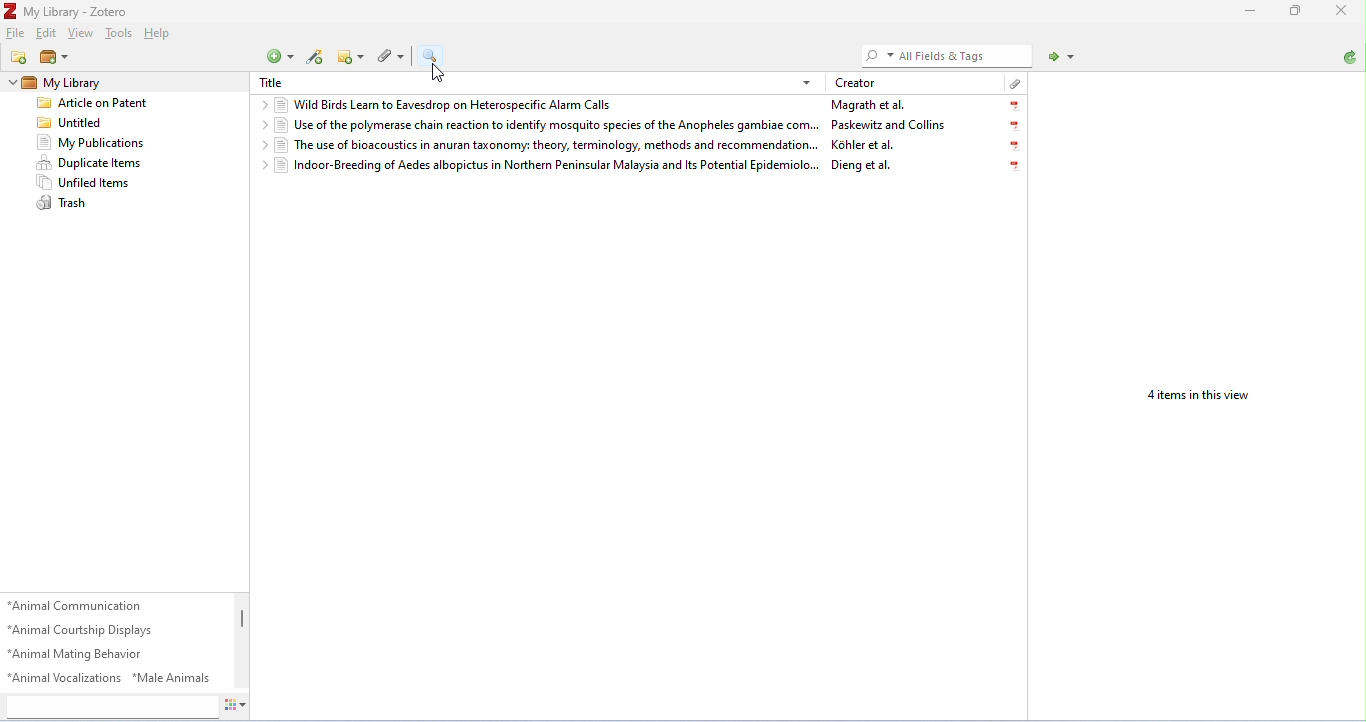 The width and height of the screenshot is (1366, 722). What do you see at coordinates (90, 162) in the screenshot?
I see `duplicate items` at bounding box center [90, 162].